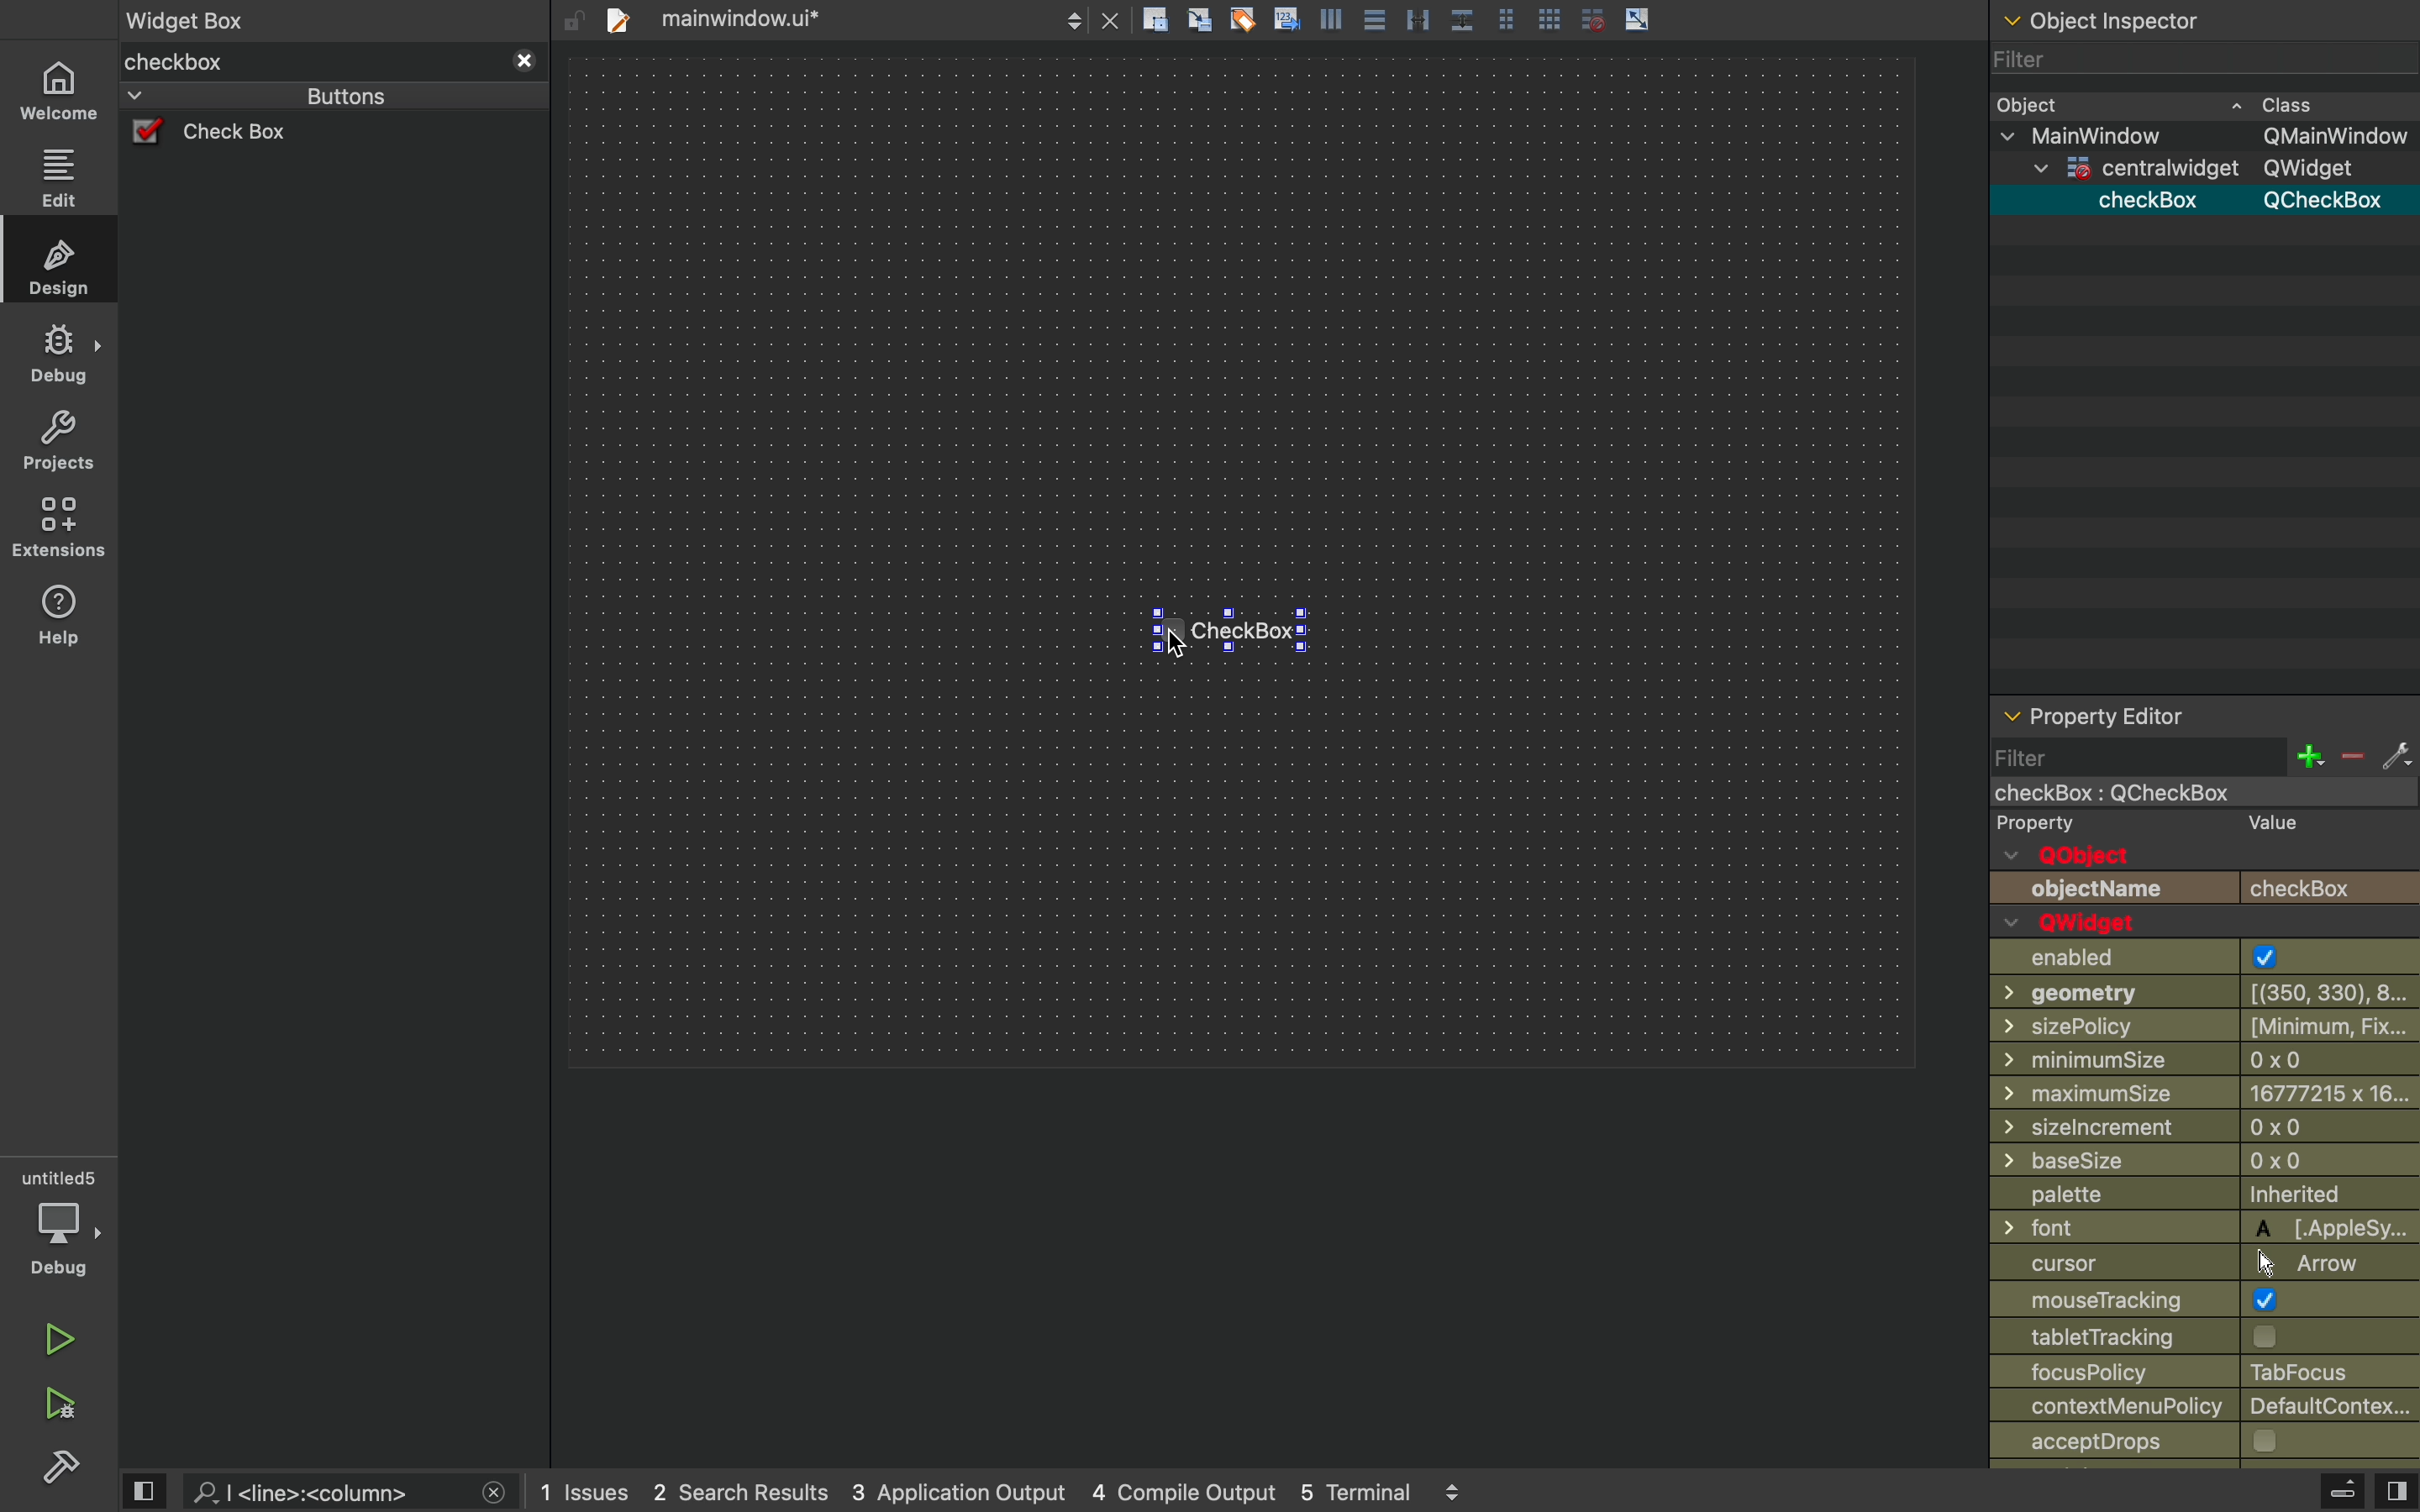 This screenshot has height=1512, width=2420. What do you see at coordinates (2207, 1163) in the screenshot?
I see `base size` at bounding box center [2207, 1163].